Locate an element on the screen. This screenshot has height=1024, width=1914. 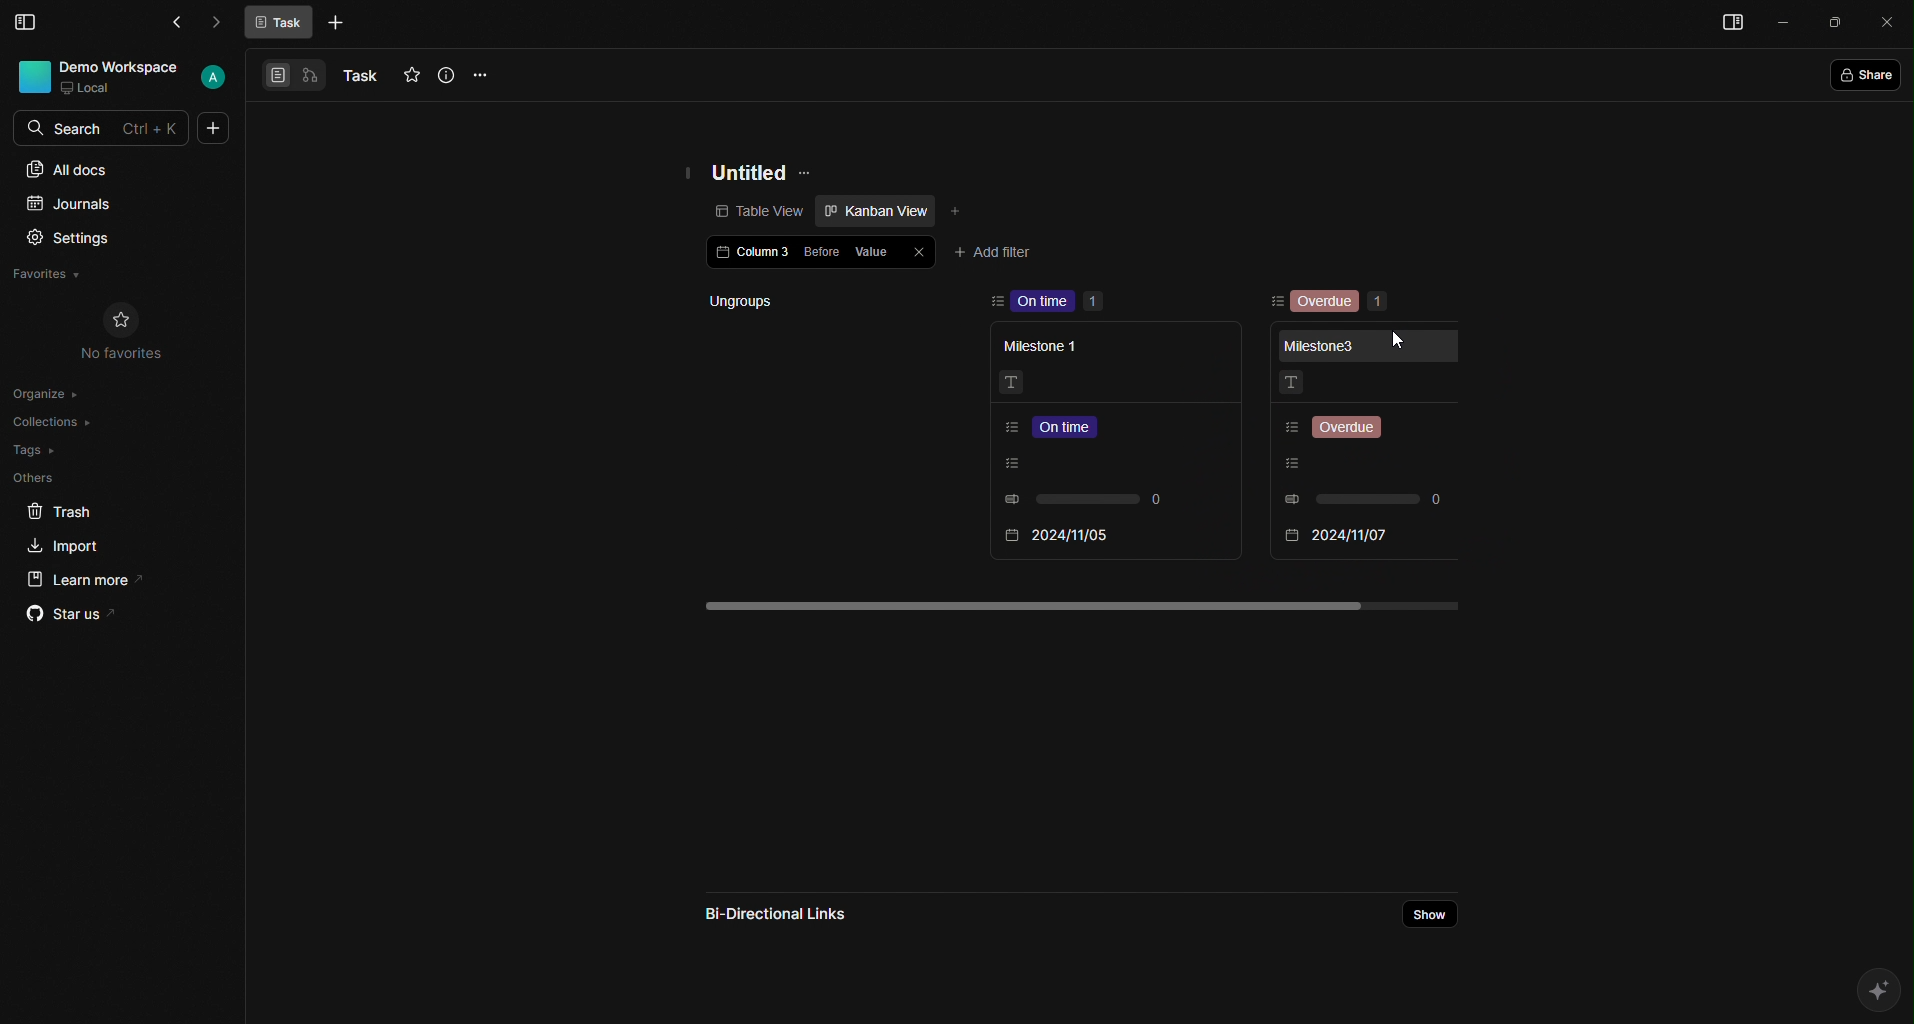
0 is located at coordinates (1088, 501).